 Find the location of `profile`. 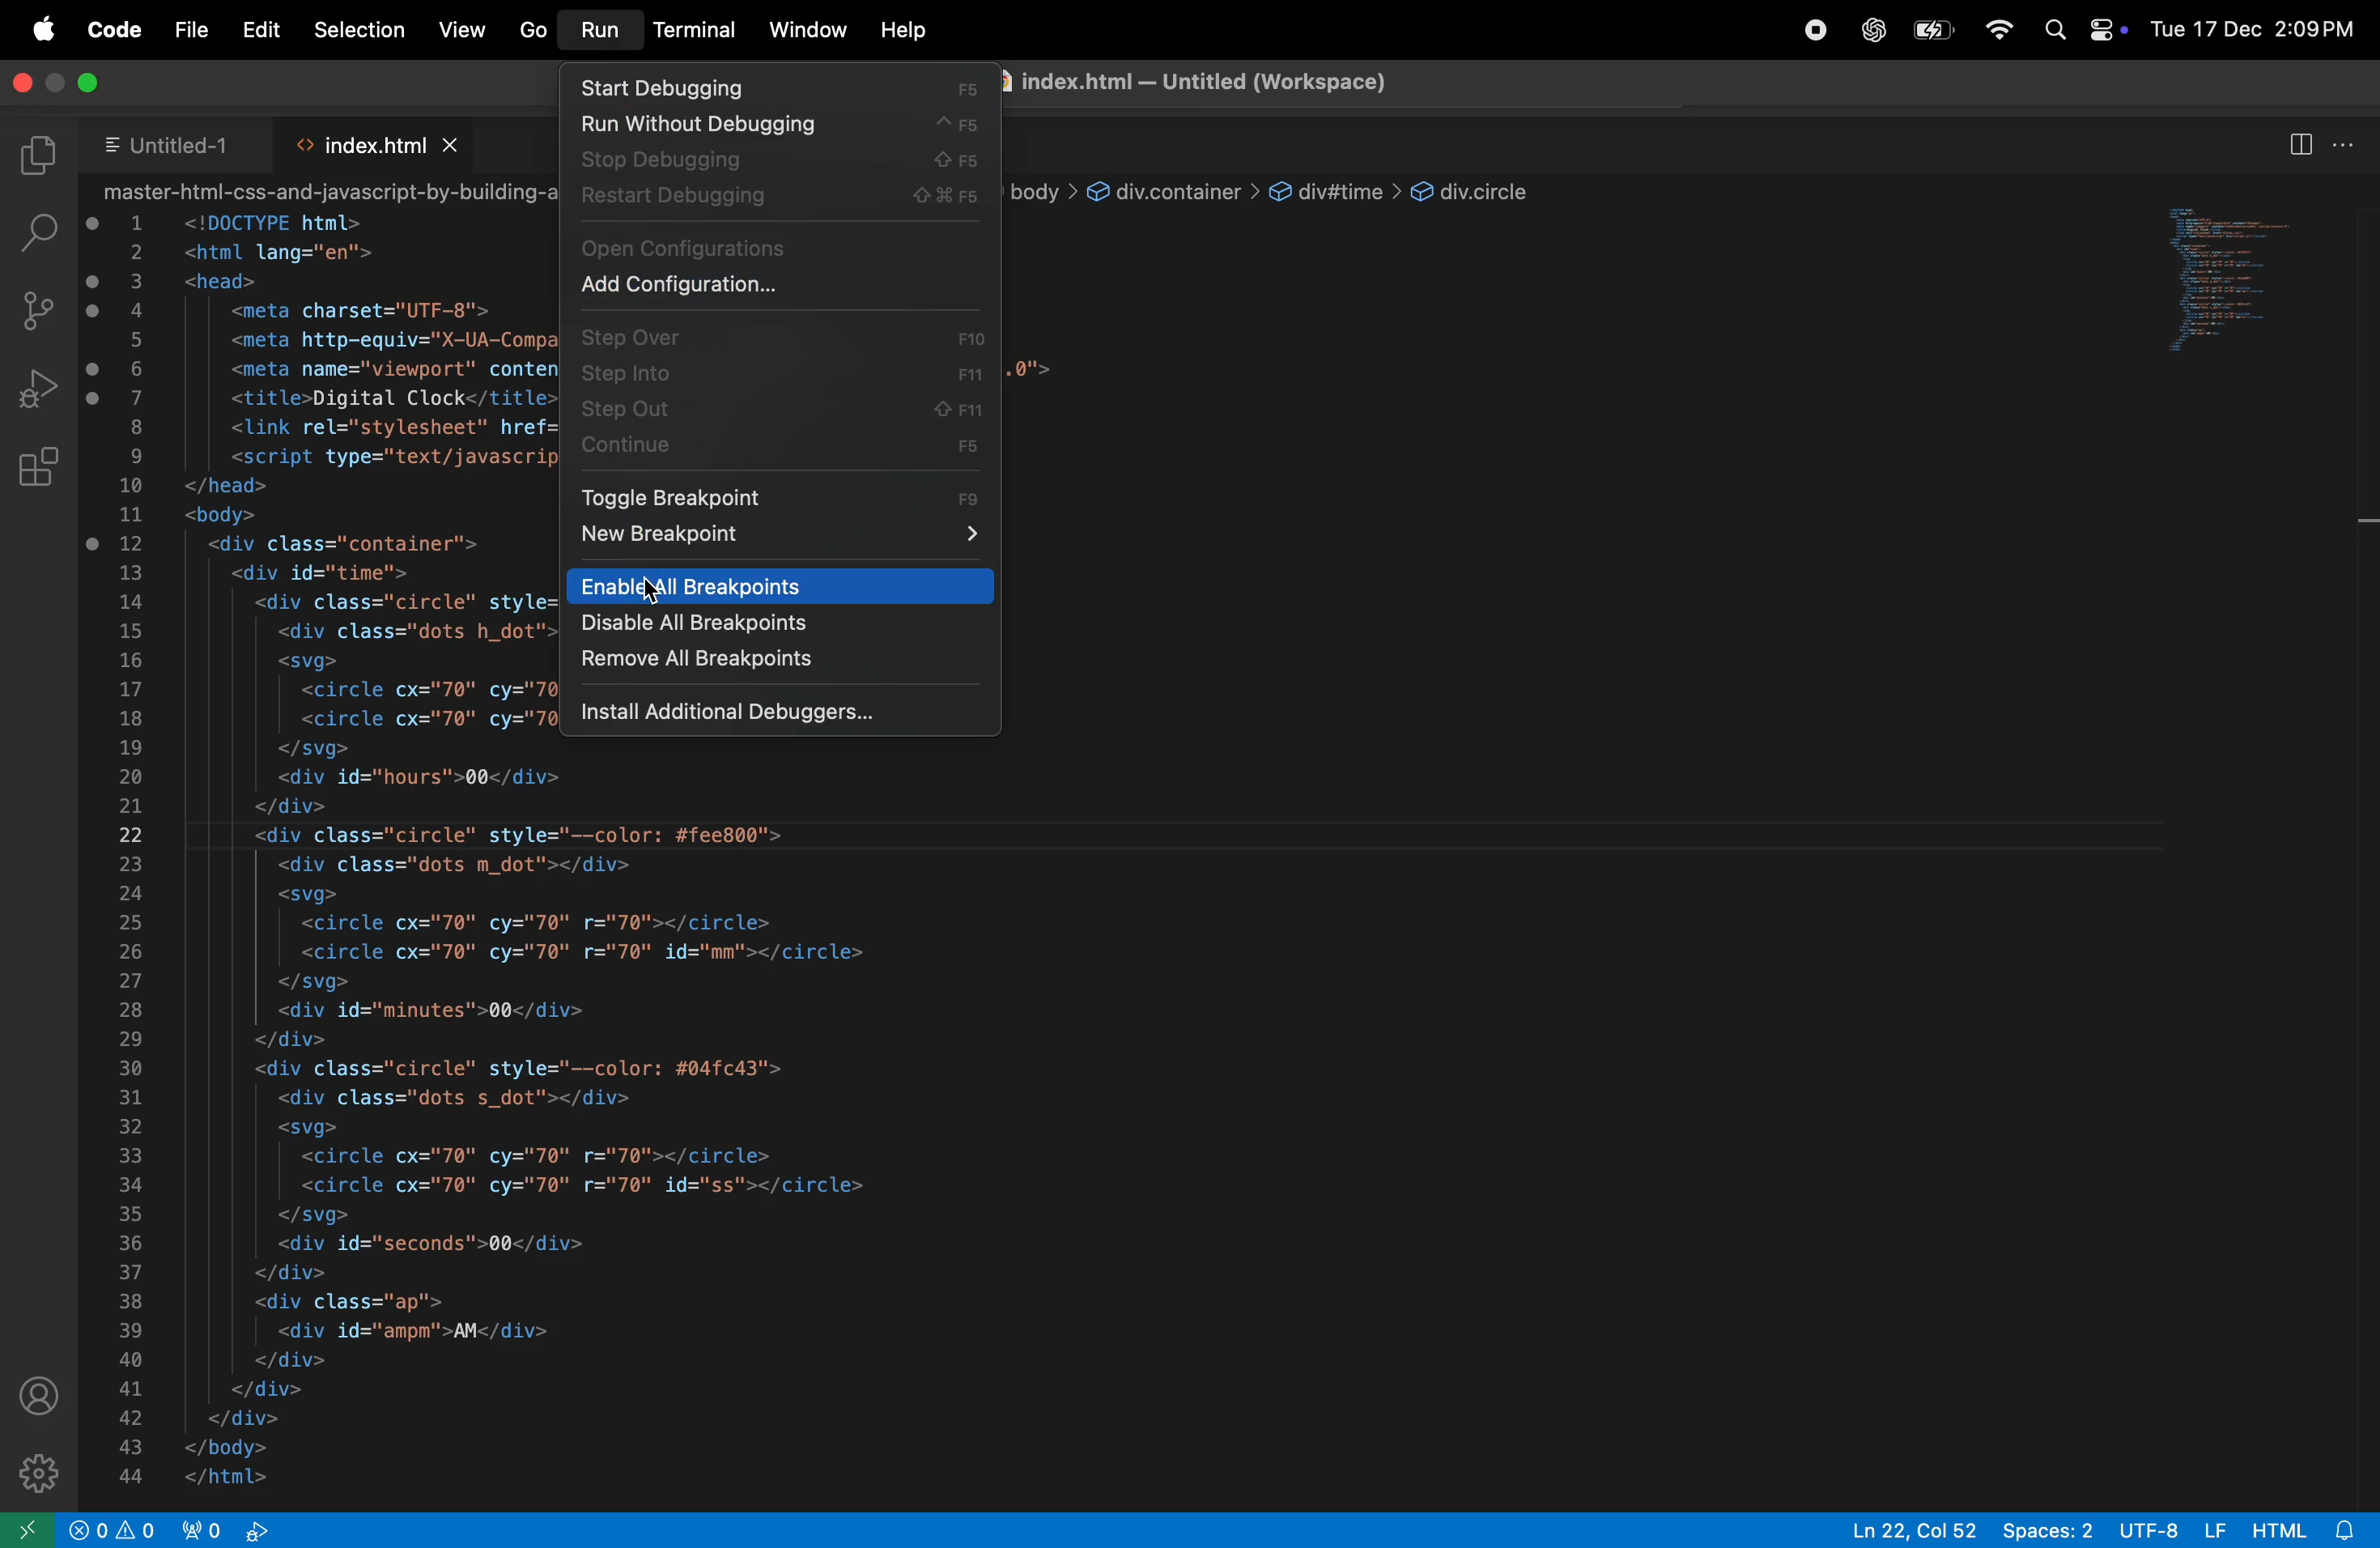

profile is located at coordinates (42, 1397).